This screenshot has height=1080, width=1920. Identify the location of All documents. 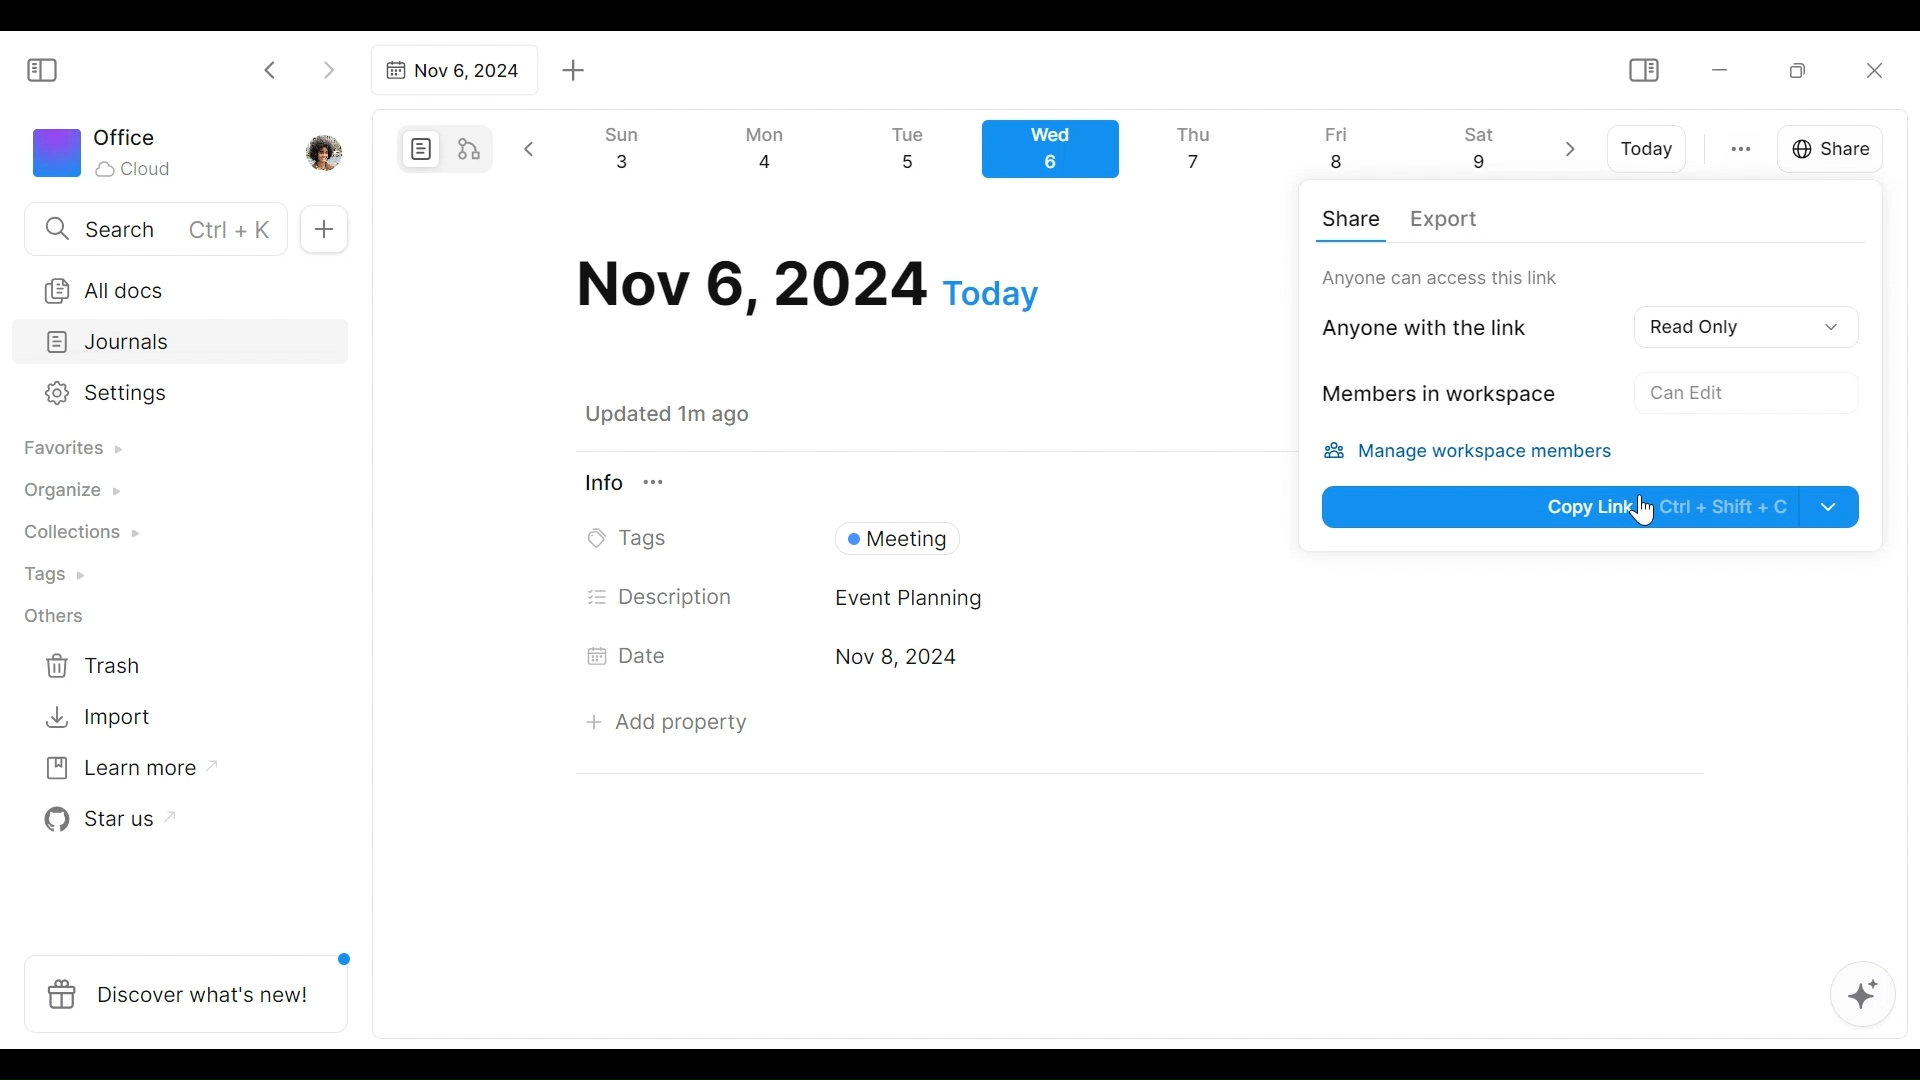
(173, 287).